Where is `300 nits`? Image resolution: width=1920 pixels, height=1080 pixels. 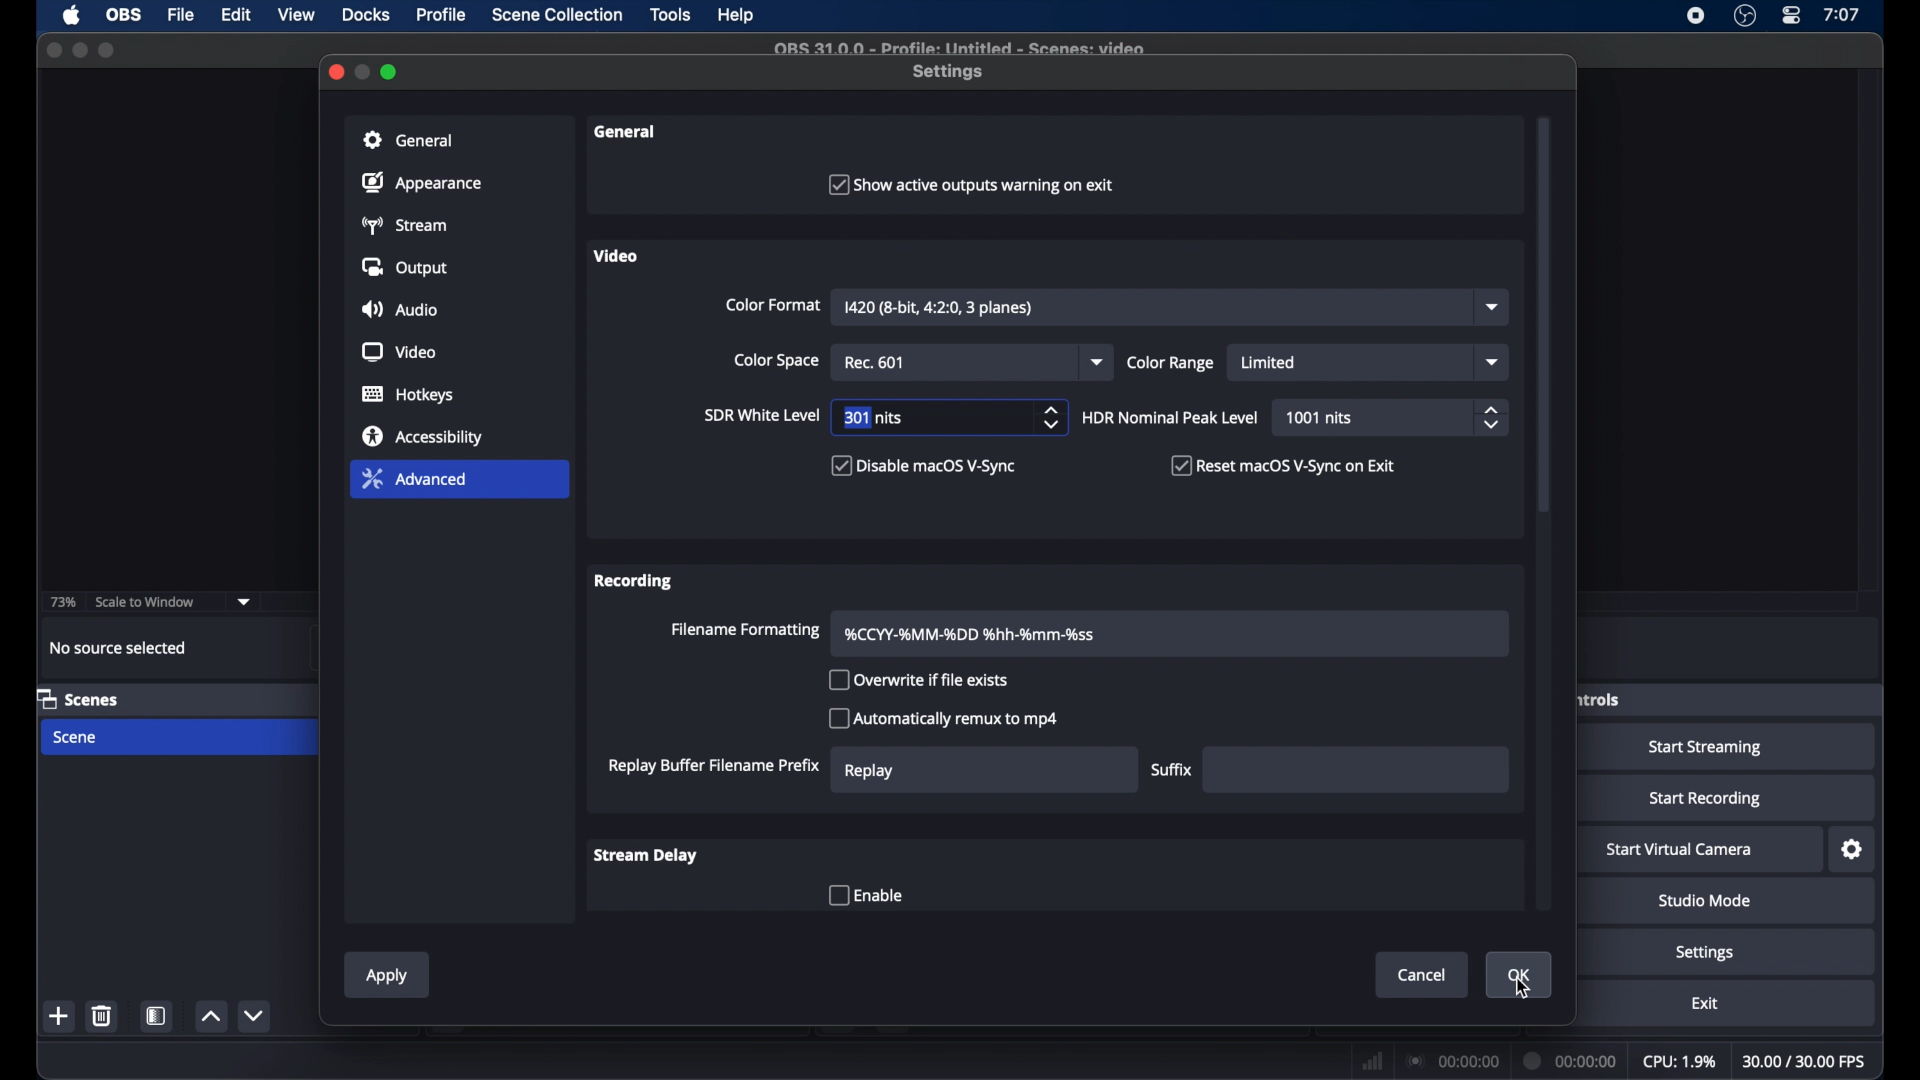 300 nits is located at coordinates (874, 417).